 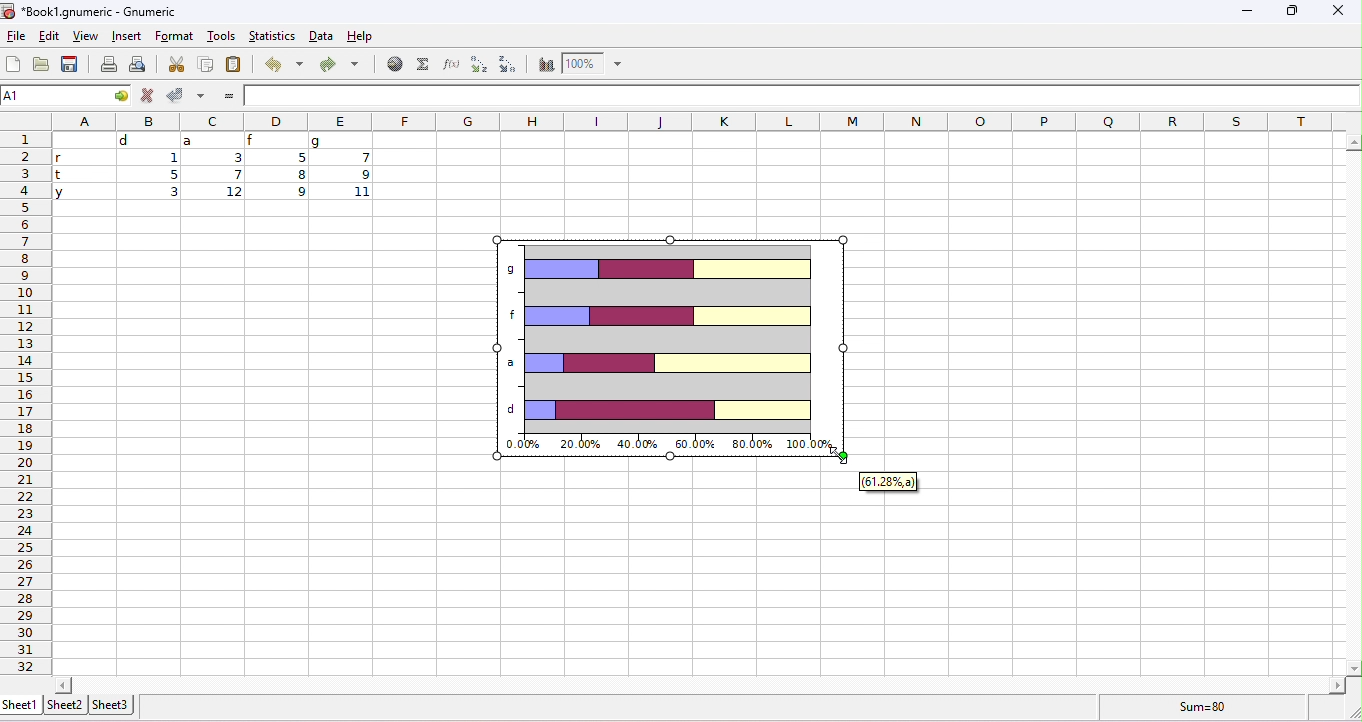 What do you see at coordinates (847, 457) in the screenshot?
I see `cursor at mouse up` at bounding box center [847, 457].